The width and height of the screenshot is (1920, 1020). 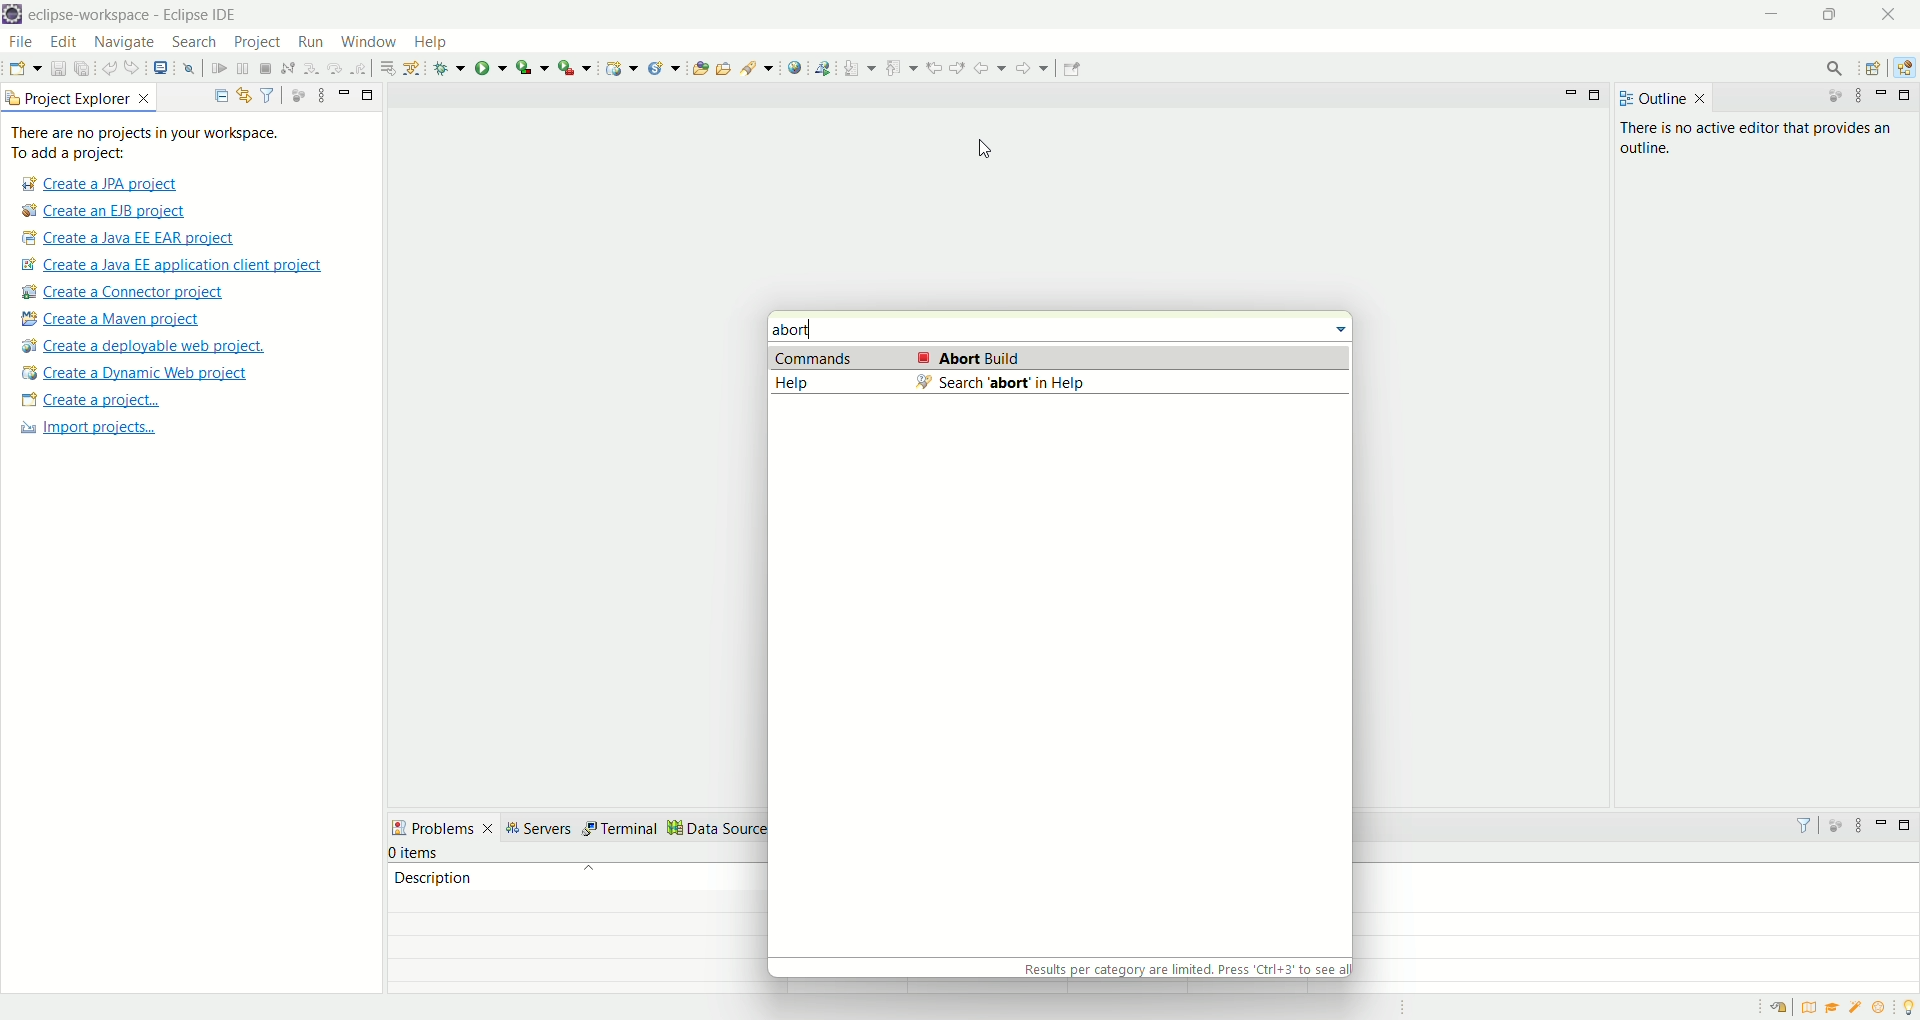 What do you see at coordinates (1883, 1009) in the screenshot?
I see `what's new` at bounding box center [1883, 1009].